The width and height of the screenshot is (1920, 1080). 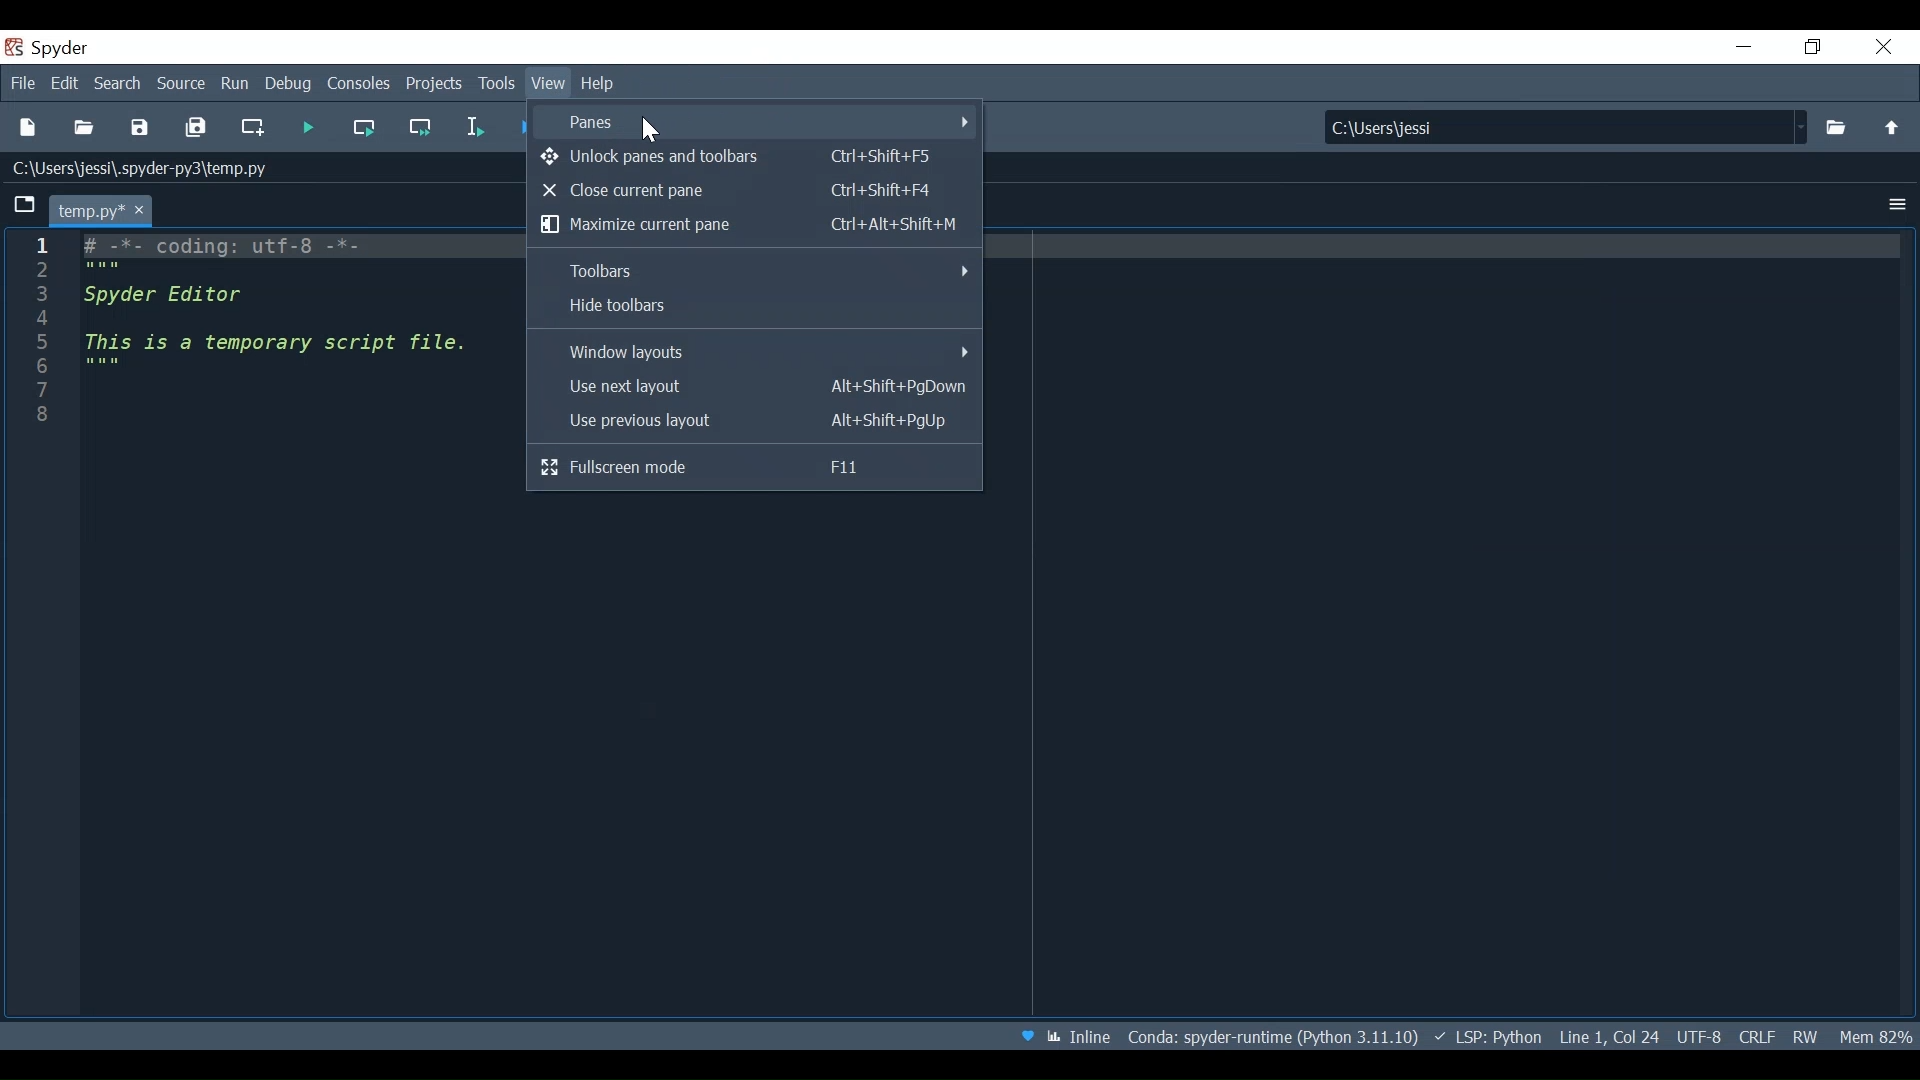 I want to click on View, so click(x=551, y=86).